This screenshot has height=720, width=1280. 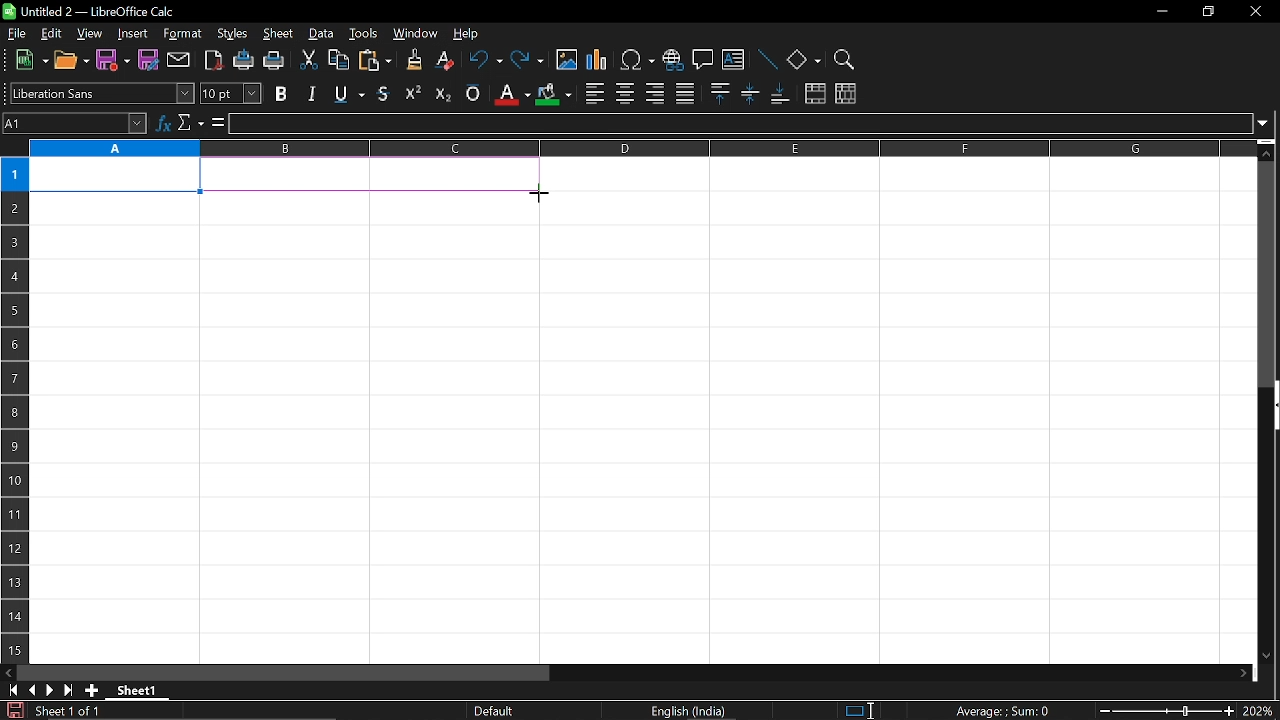 What do you see at coordinates (638, 59) in the screenshot?
I see `insert symbol` at bounding box center [638, 59].